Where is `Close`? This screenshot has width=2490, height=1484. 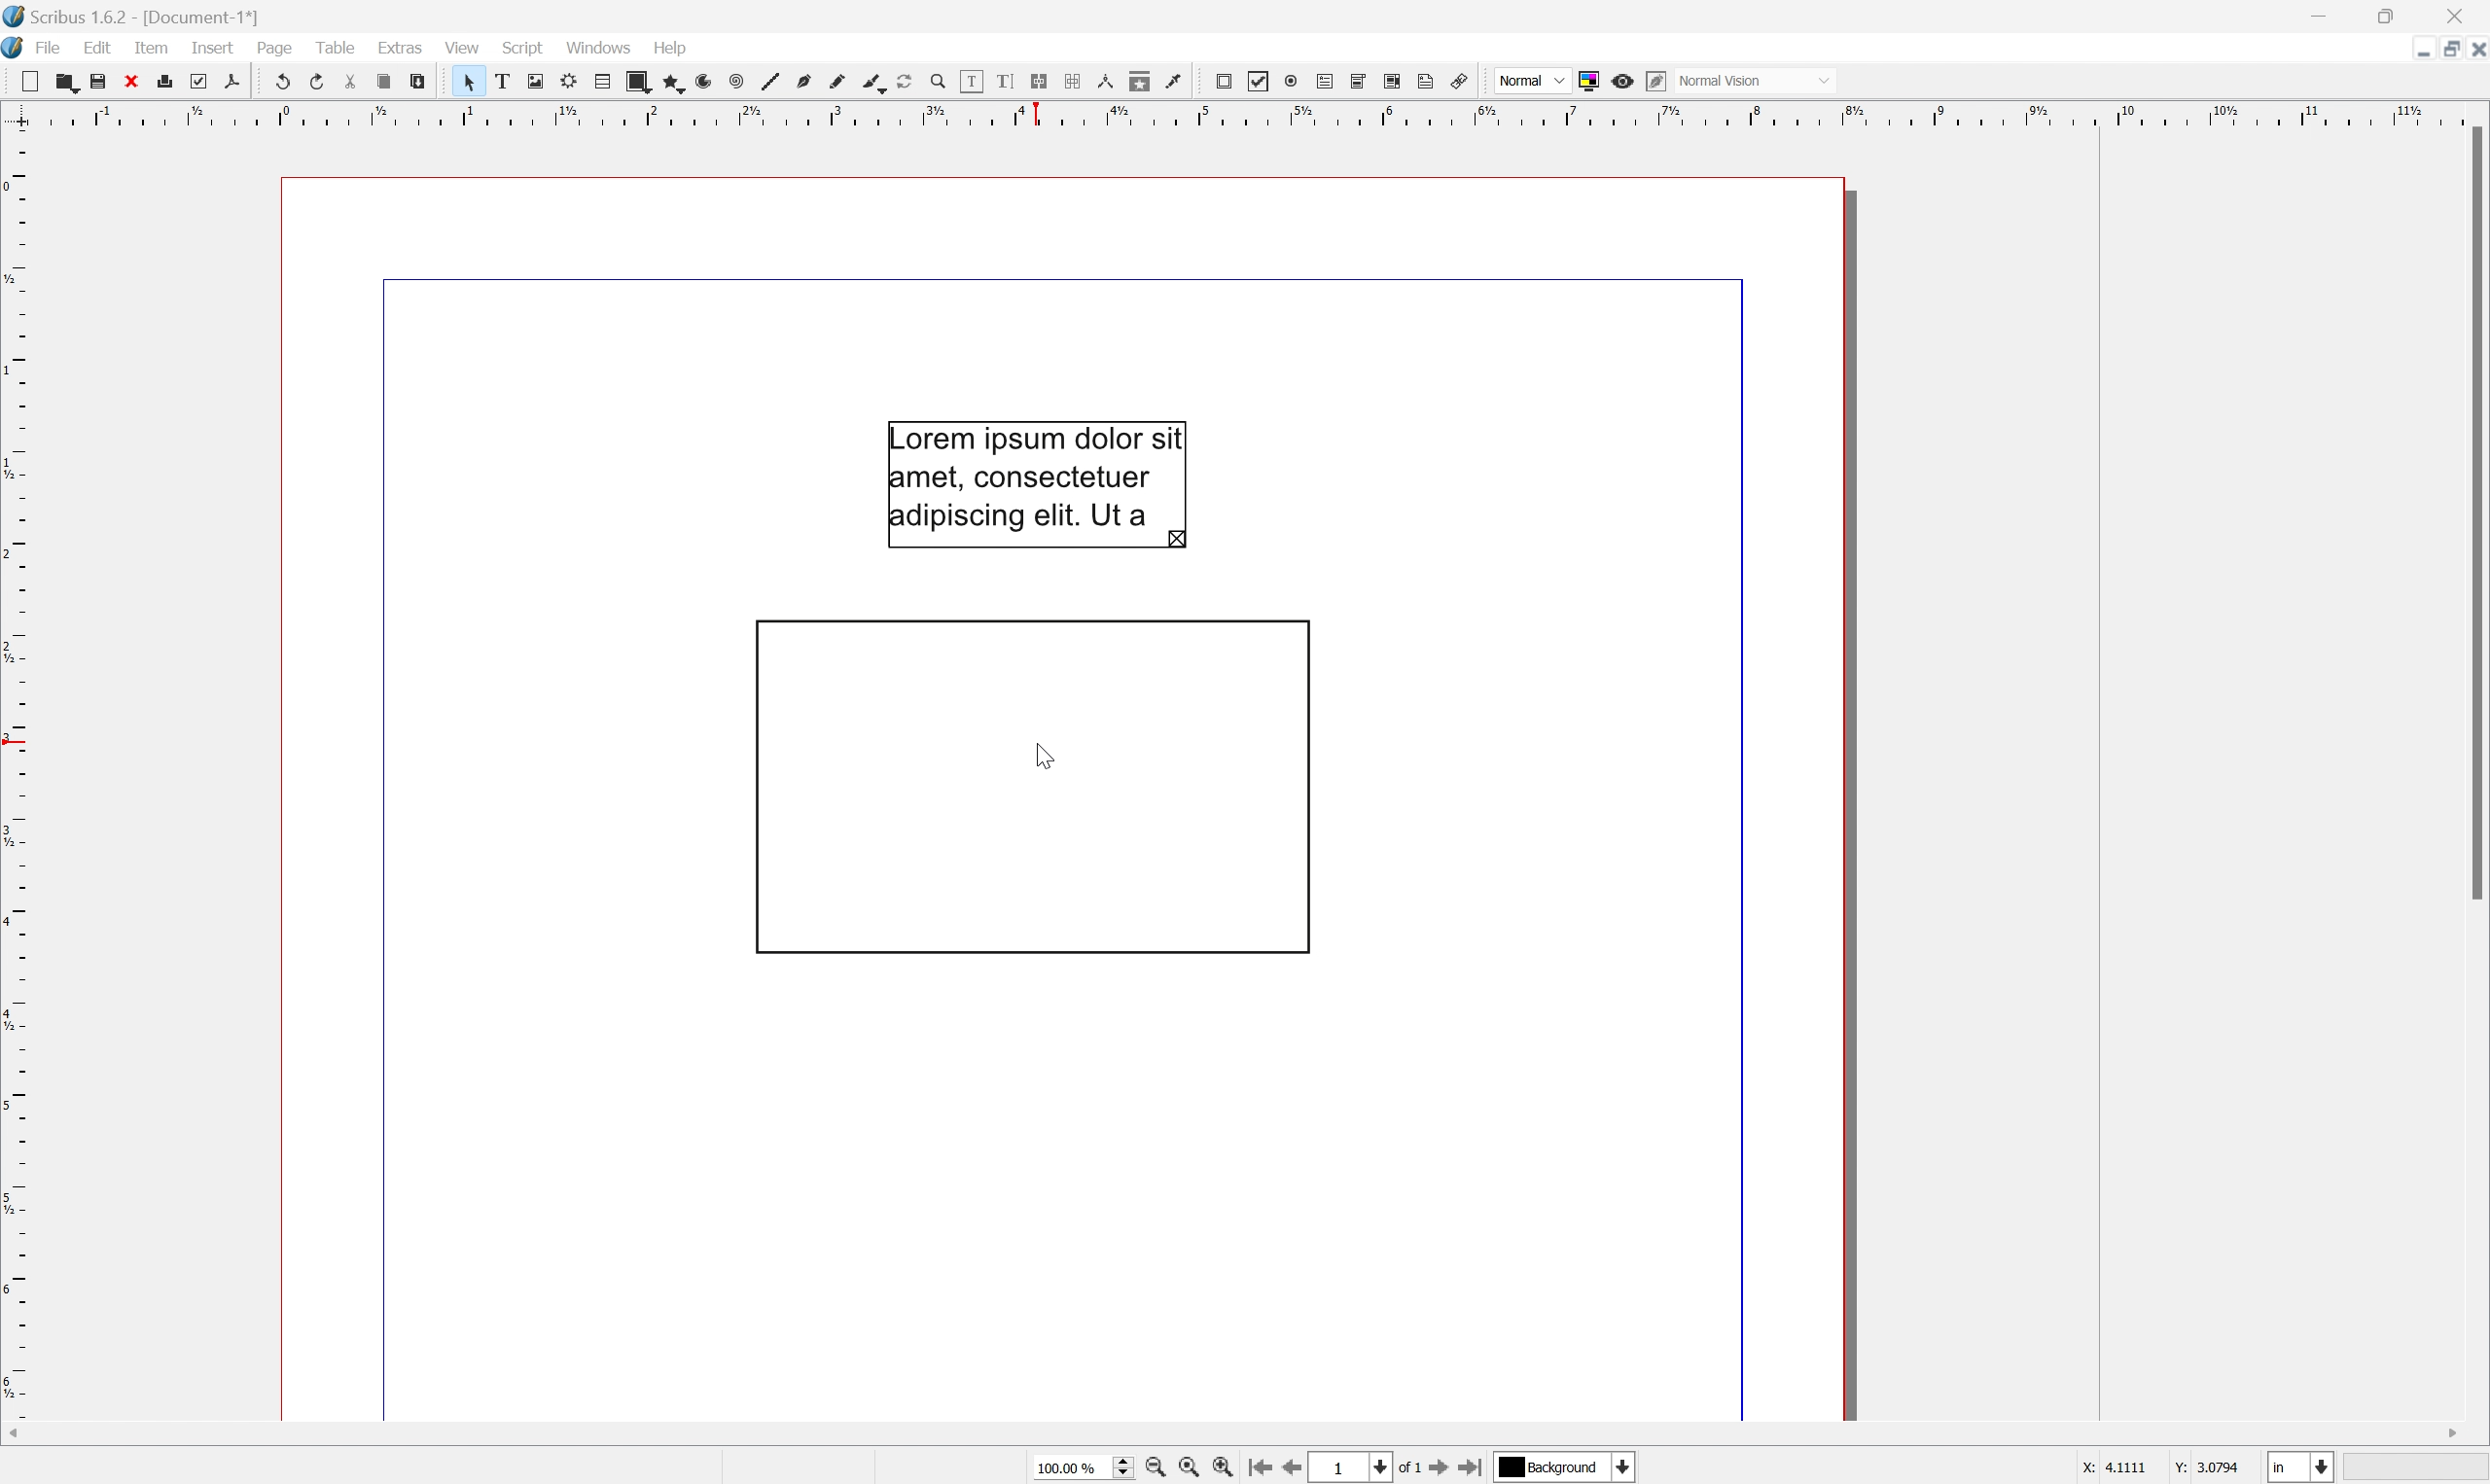 Close is located at coordinates (2459, 14).